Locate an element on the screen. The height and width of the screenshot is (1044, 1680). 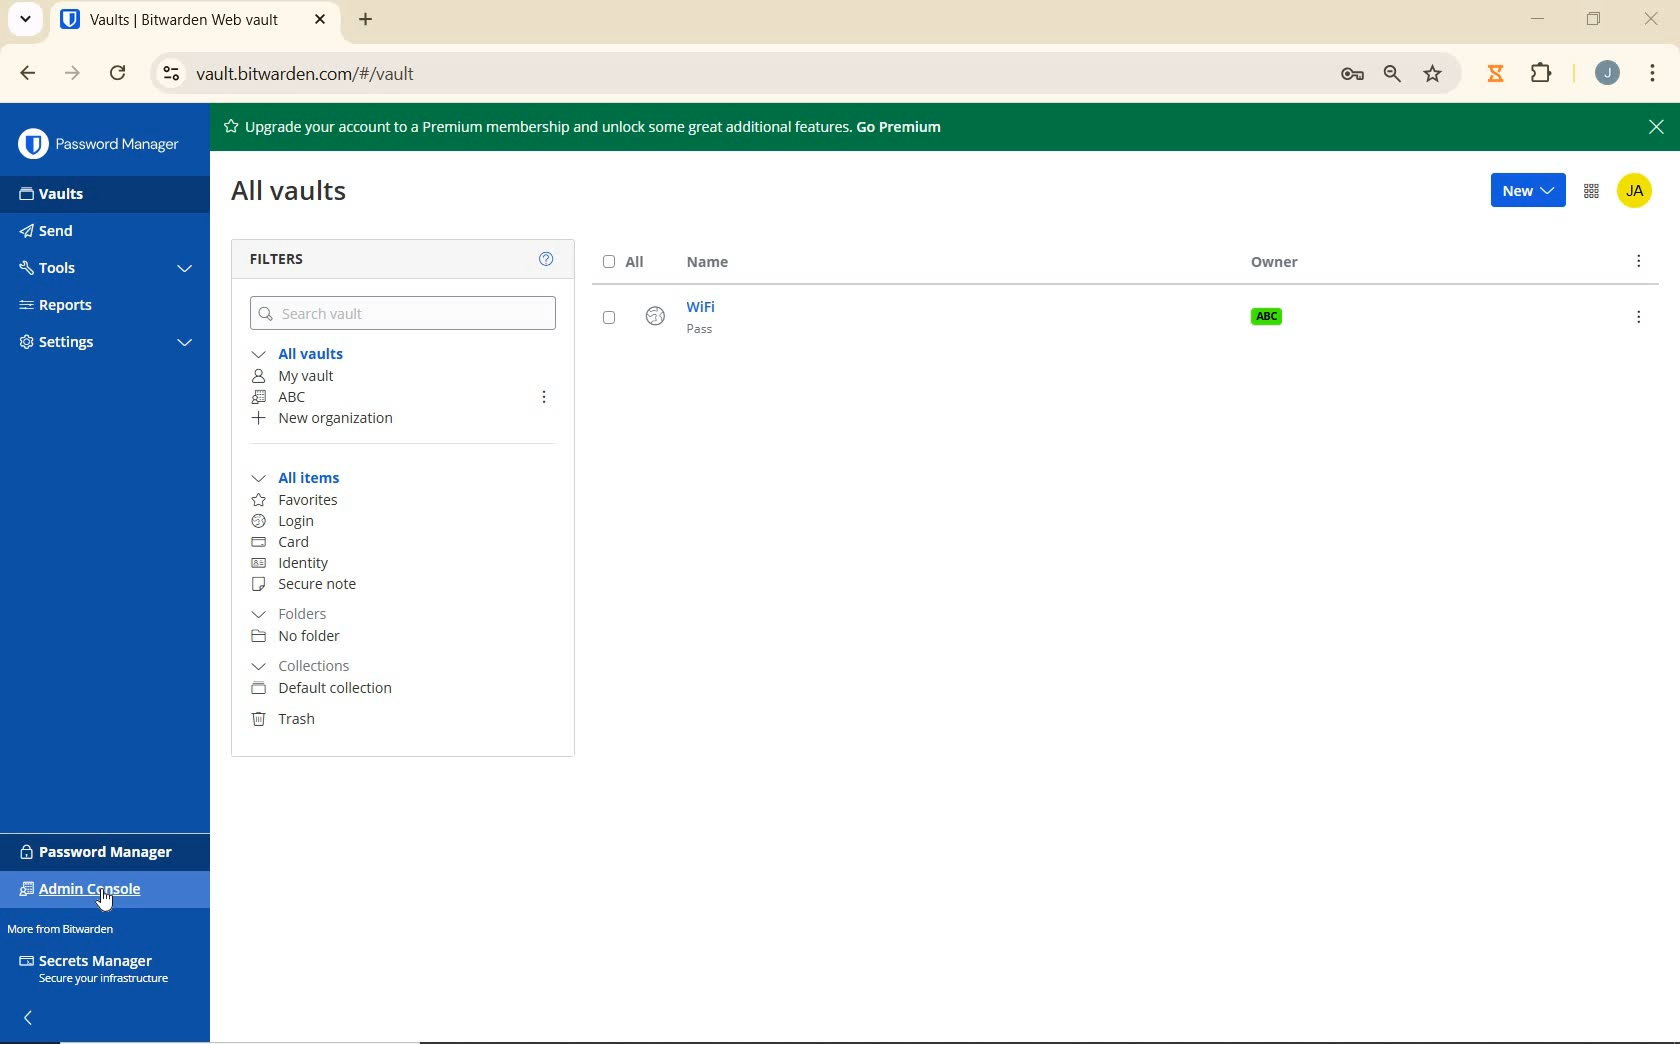
SECRETS MANAGER is located at coordinates (93, 969).